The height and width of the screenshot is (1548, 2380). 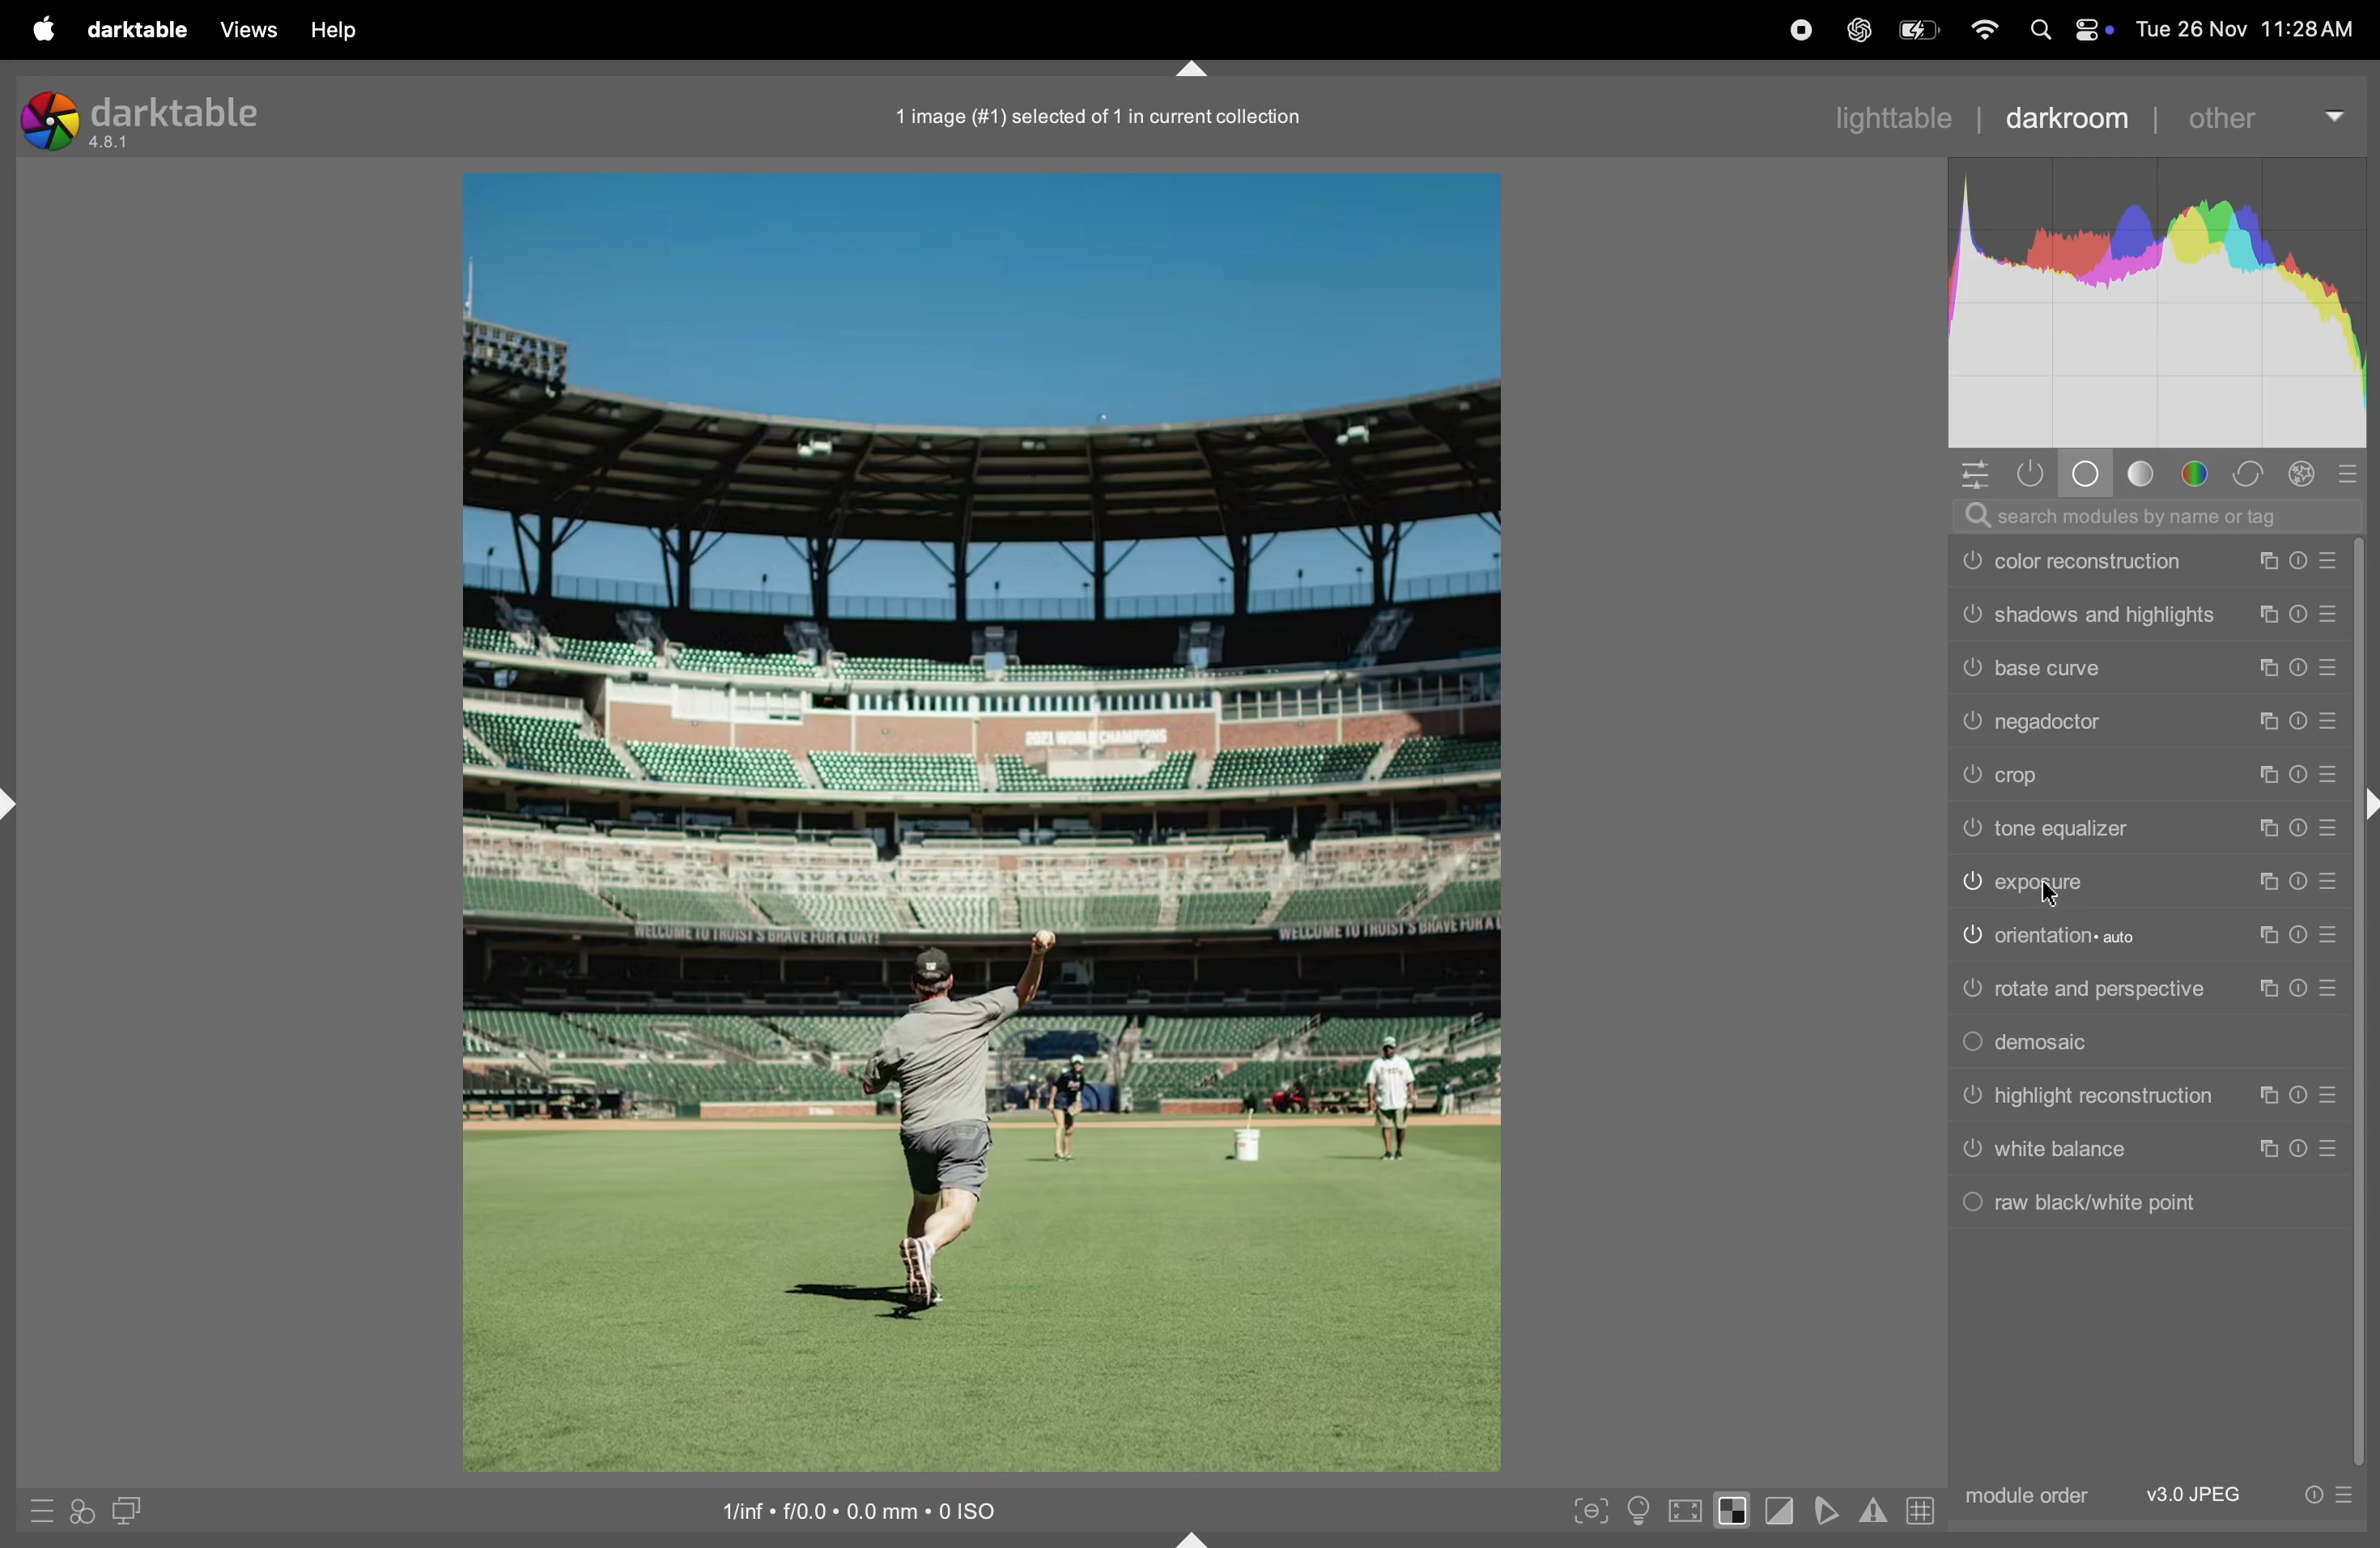 What do you see at coordinates (2296, 987) in the screenshot?
I see `reset presets` at bounding box center [2296, 987].